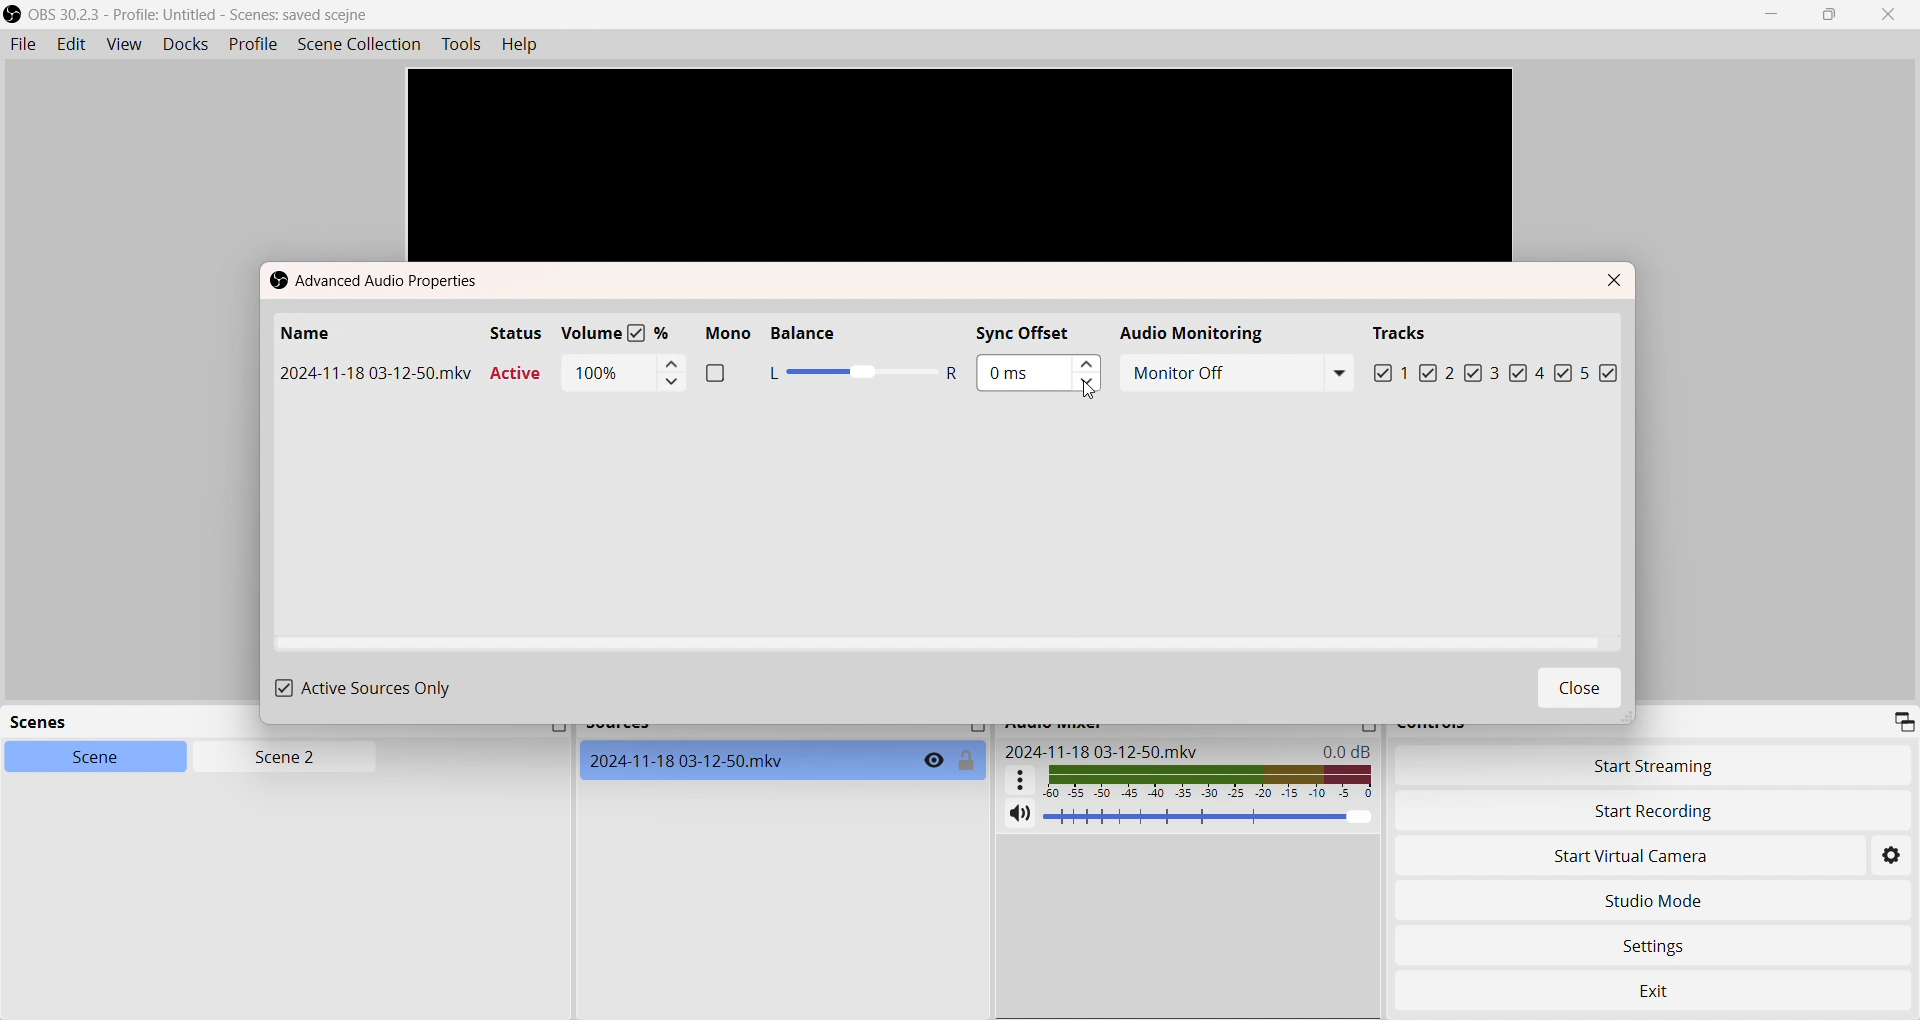  What do you see at coordinates (1507, 373) in the screenshot?
I see `3` at bounding box center [1507, 373].